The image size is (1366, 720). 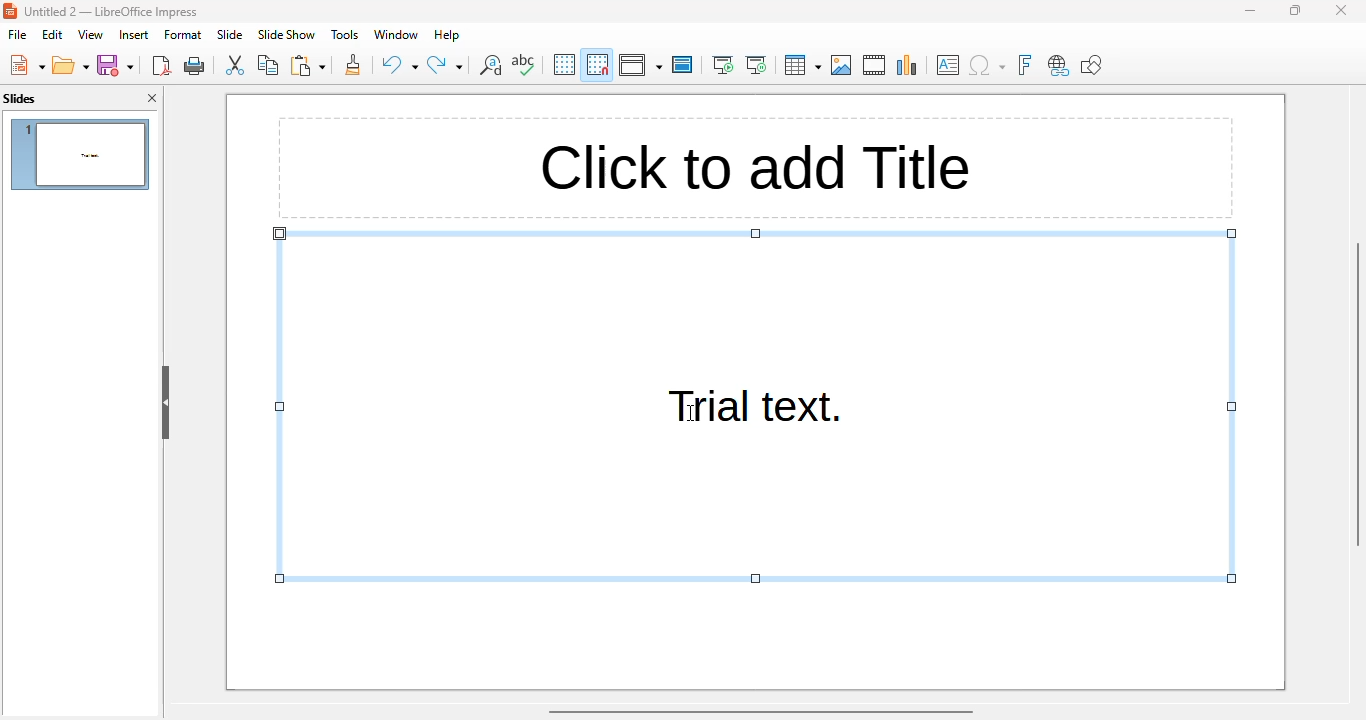 I want to click on logo, so click(x=9, y=11).